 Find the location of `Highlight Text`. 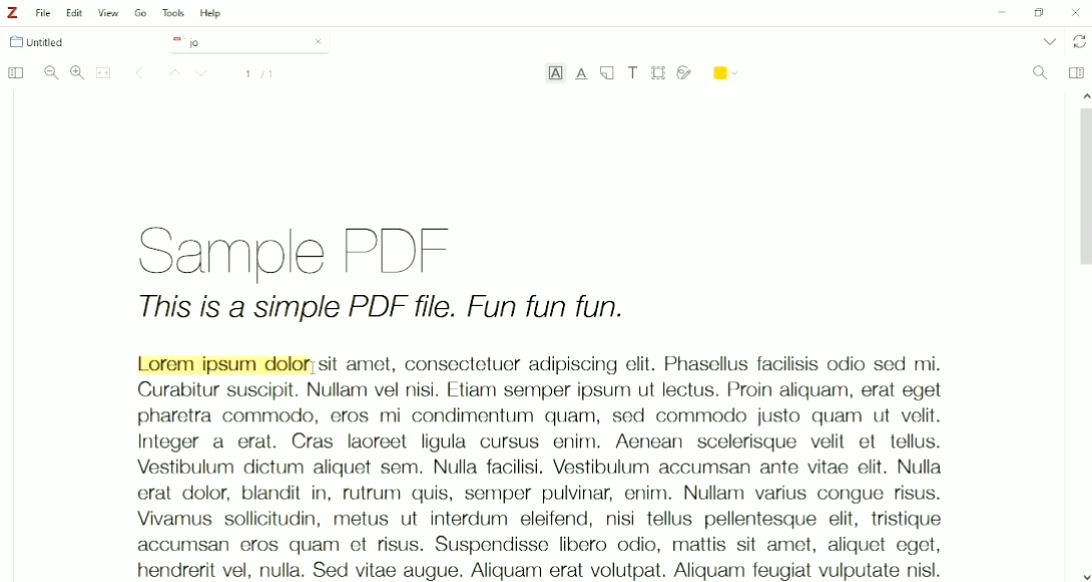

Highlight Text is located at coordinates (555, 75).